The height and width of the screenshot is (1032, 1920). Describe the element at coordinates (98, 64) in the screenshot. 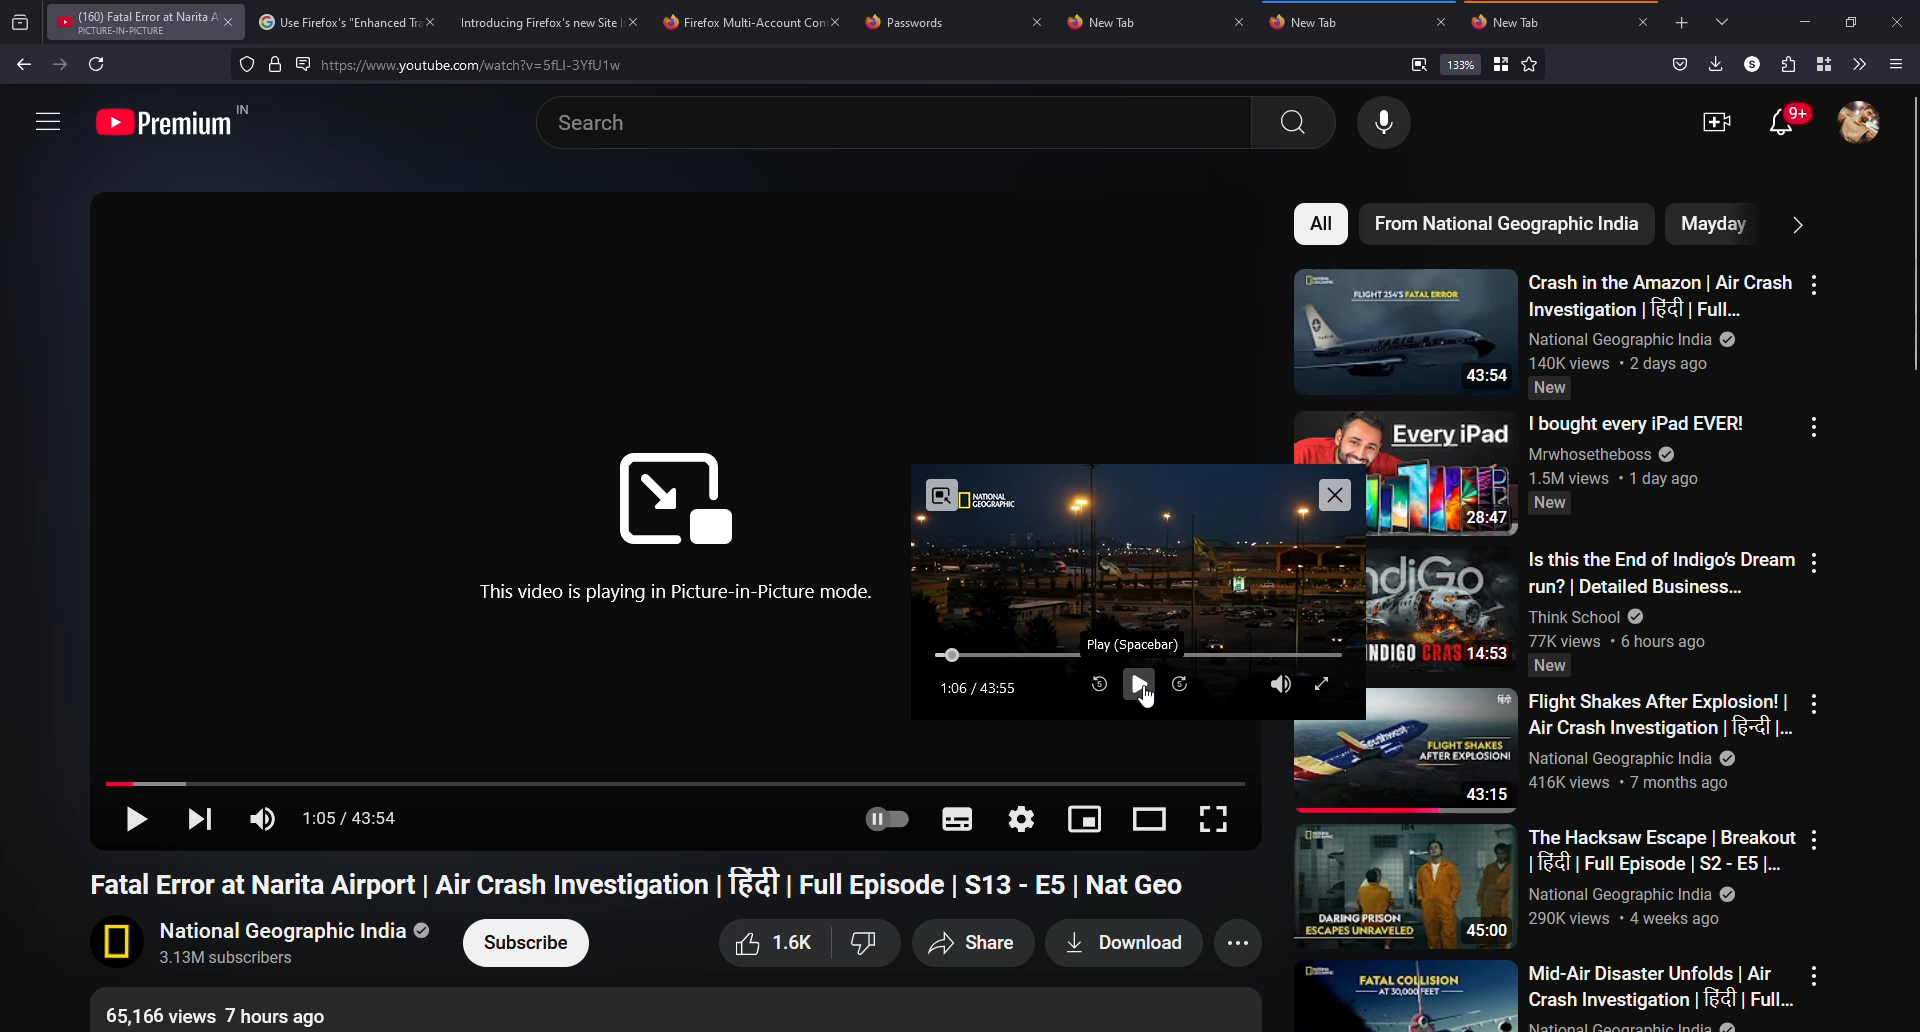

I see `refresh` at that location.